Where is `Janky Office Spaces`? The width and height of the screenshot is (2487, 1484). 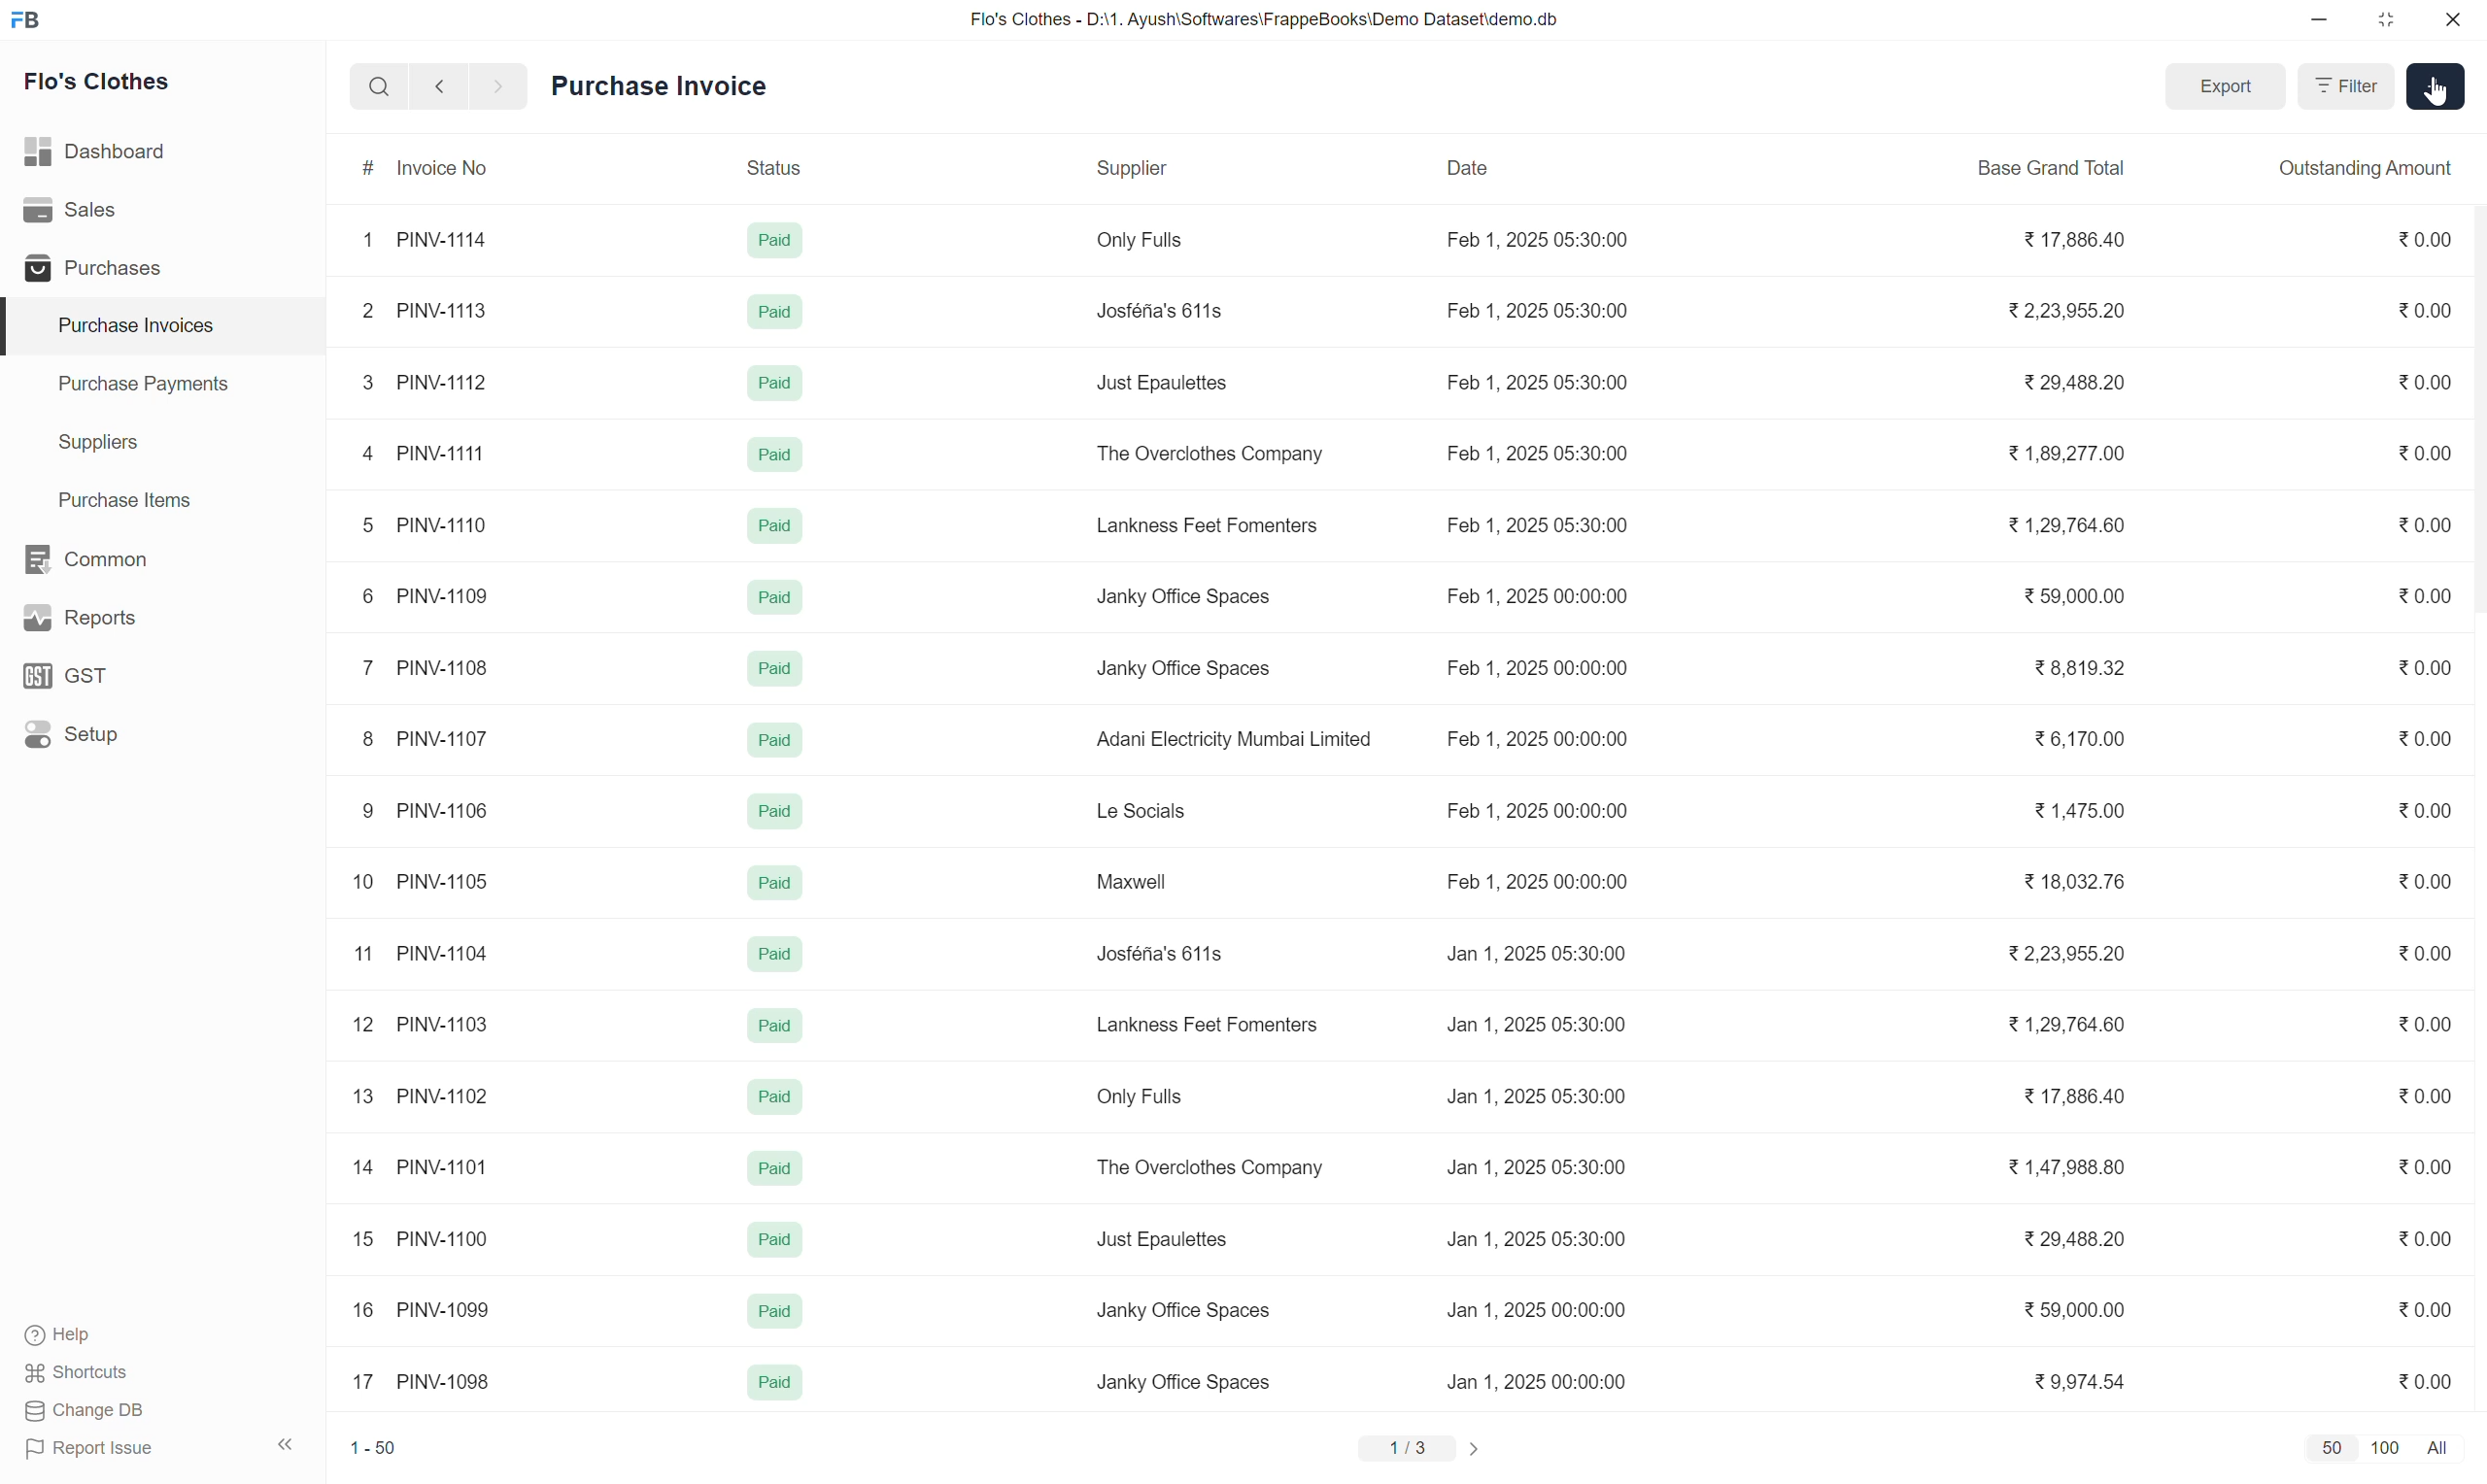 Janky Office Spaces is located at coordinates (1182, 598).